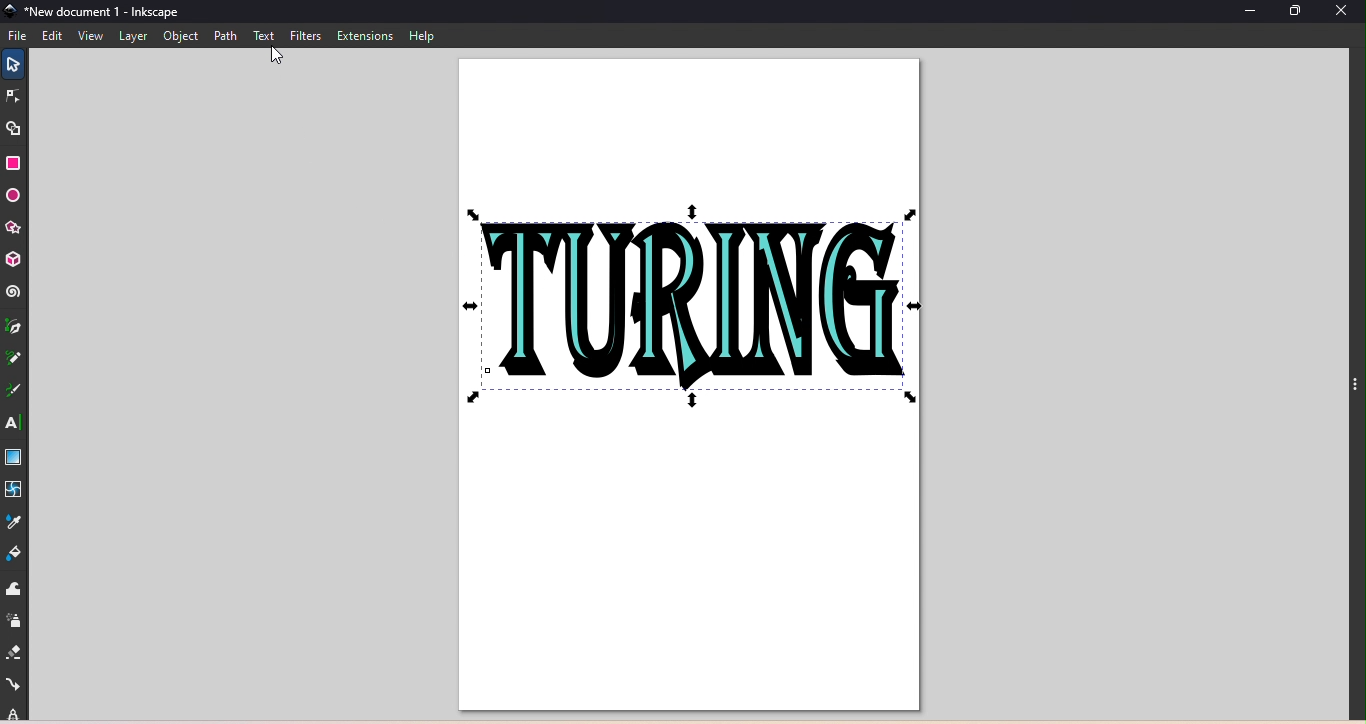 Image resolution: width=1366 pixels, height=724 pixels. I want to click on Paint bucket tool, so click(19, 553).